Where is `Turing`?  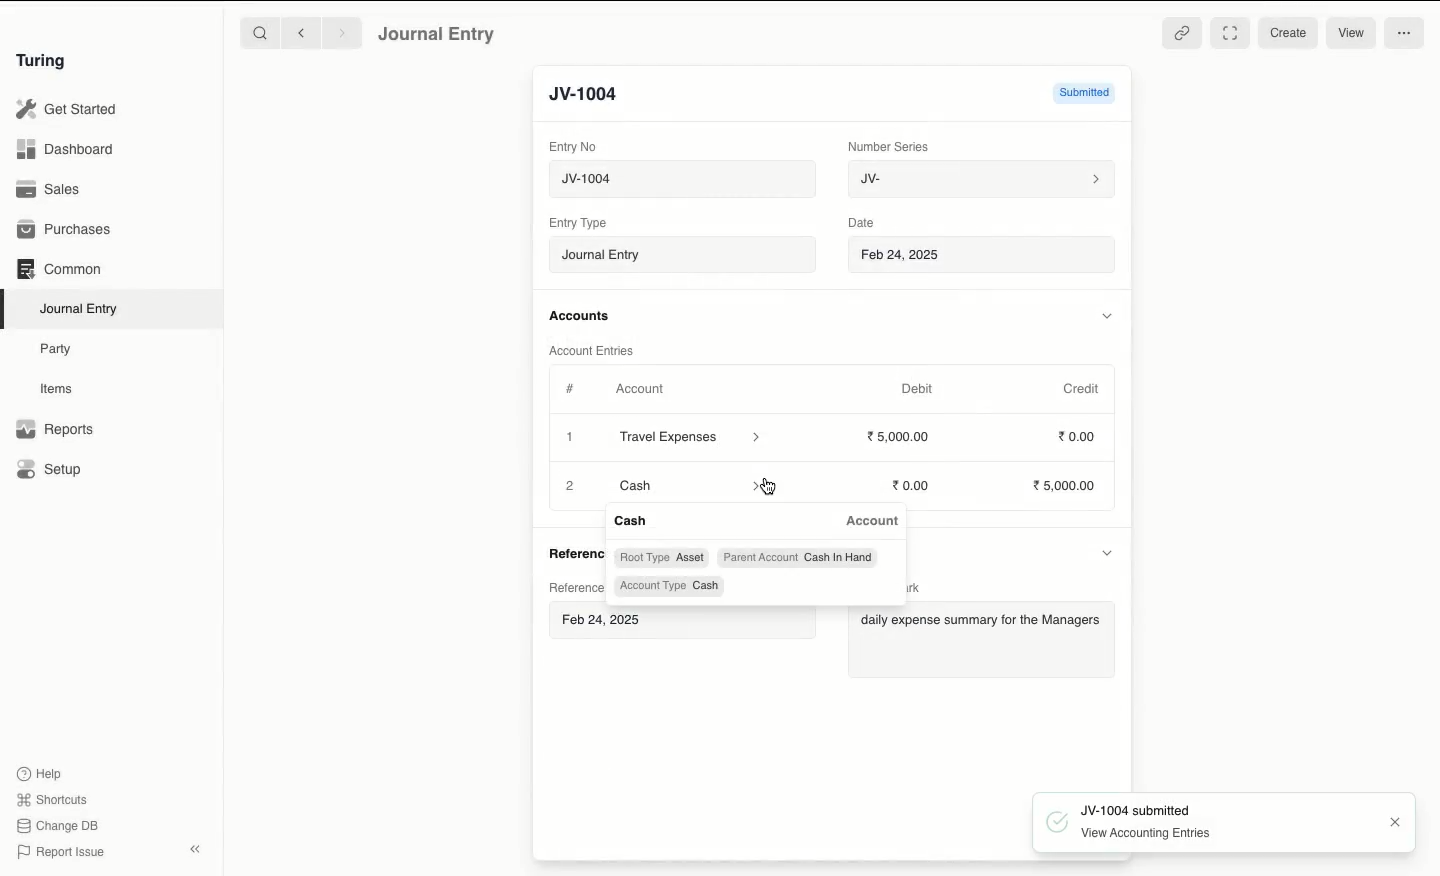
Turing is located at coordinates (45, 62).